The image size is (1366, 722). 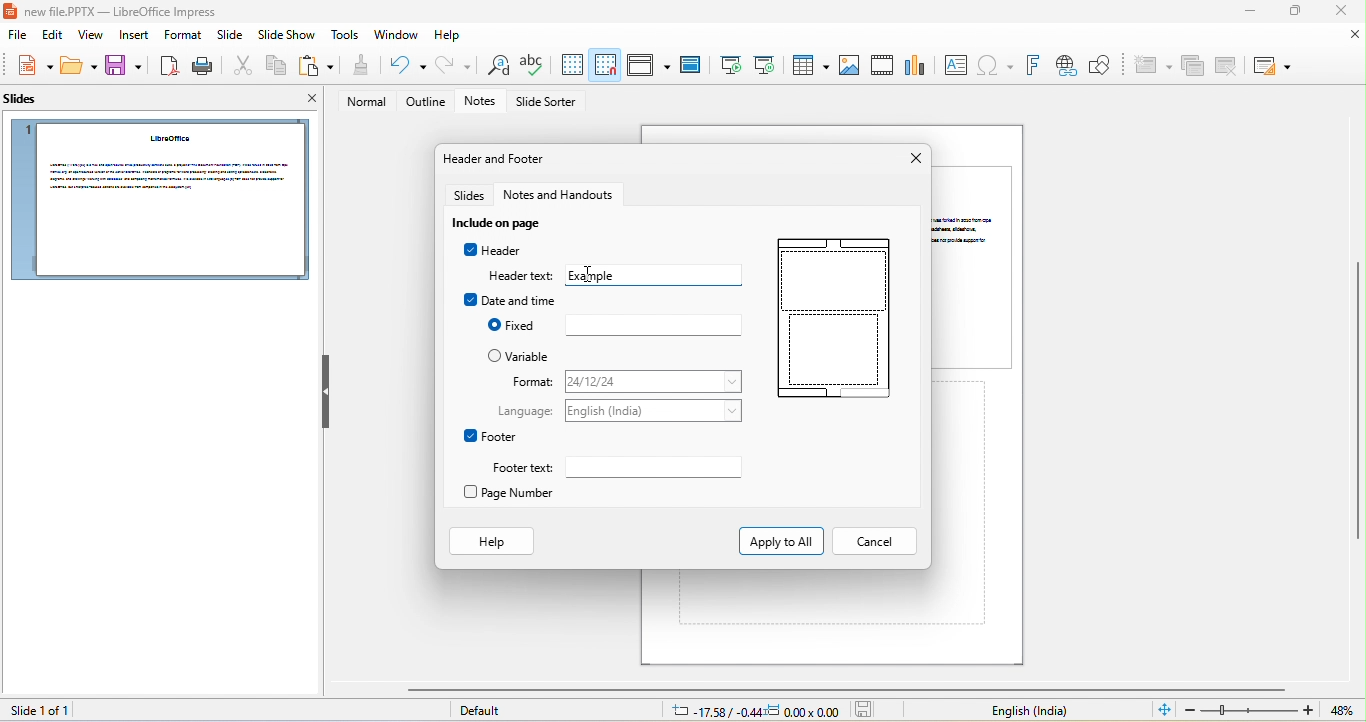 What do you see at coordinates (955, 65) in the screenshot?
I see `text box` at bounding box center [955, 65].